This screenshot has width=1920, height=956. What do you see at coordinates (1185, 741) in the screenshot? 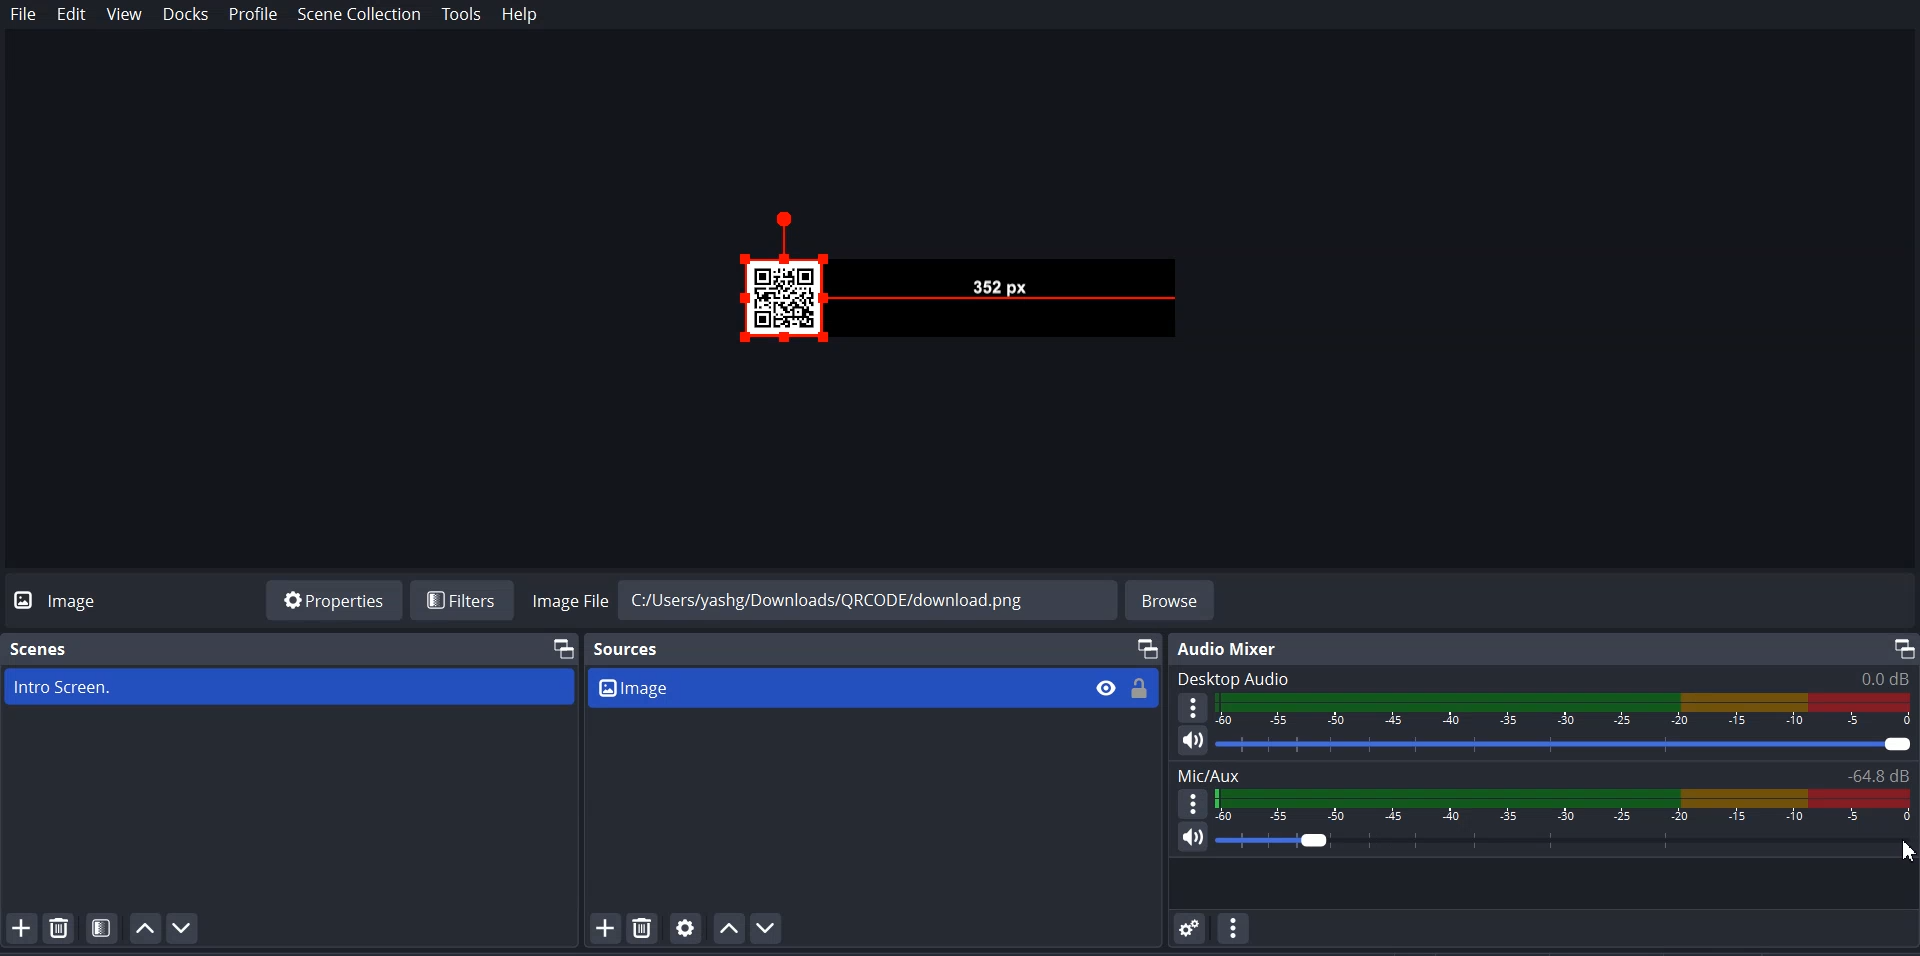
I see `Volume` at bounding box center [1185, 741].